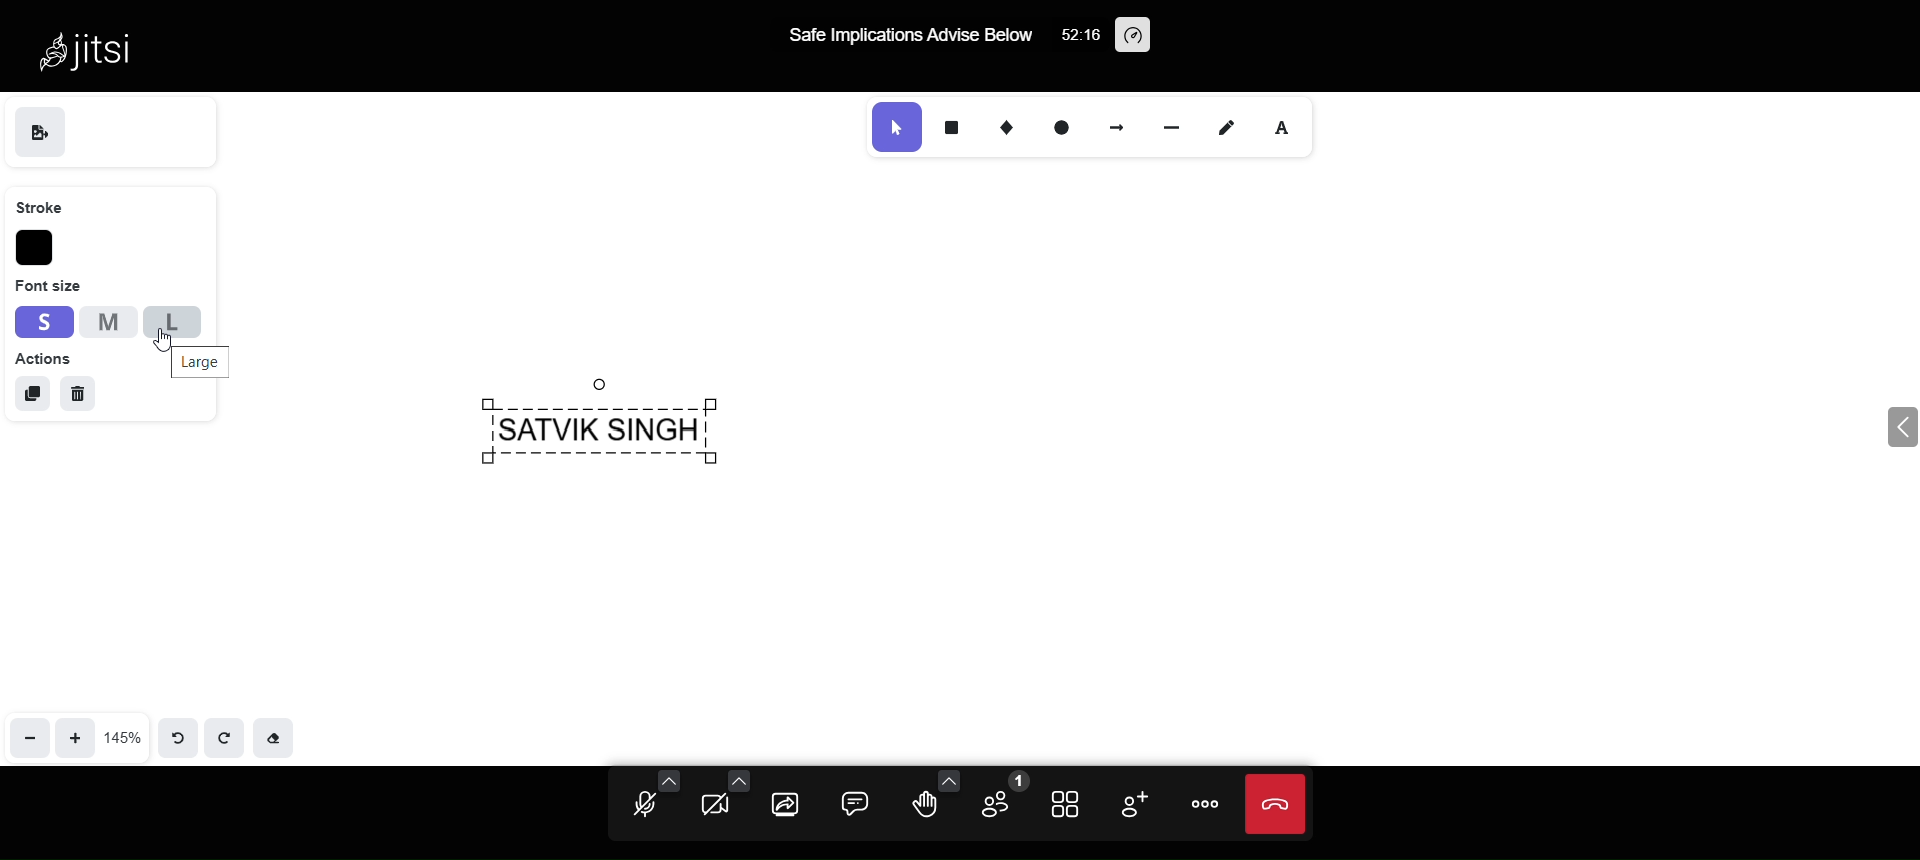  What do you see at coordinates (82, 394) in the screenshot?
I see `Delete` at bounding box center [82, 394].